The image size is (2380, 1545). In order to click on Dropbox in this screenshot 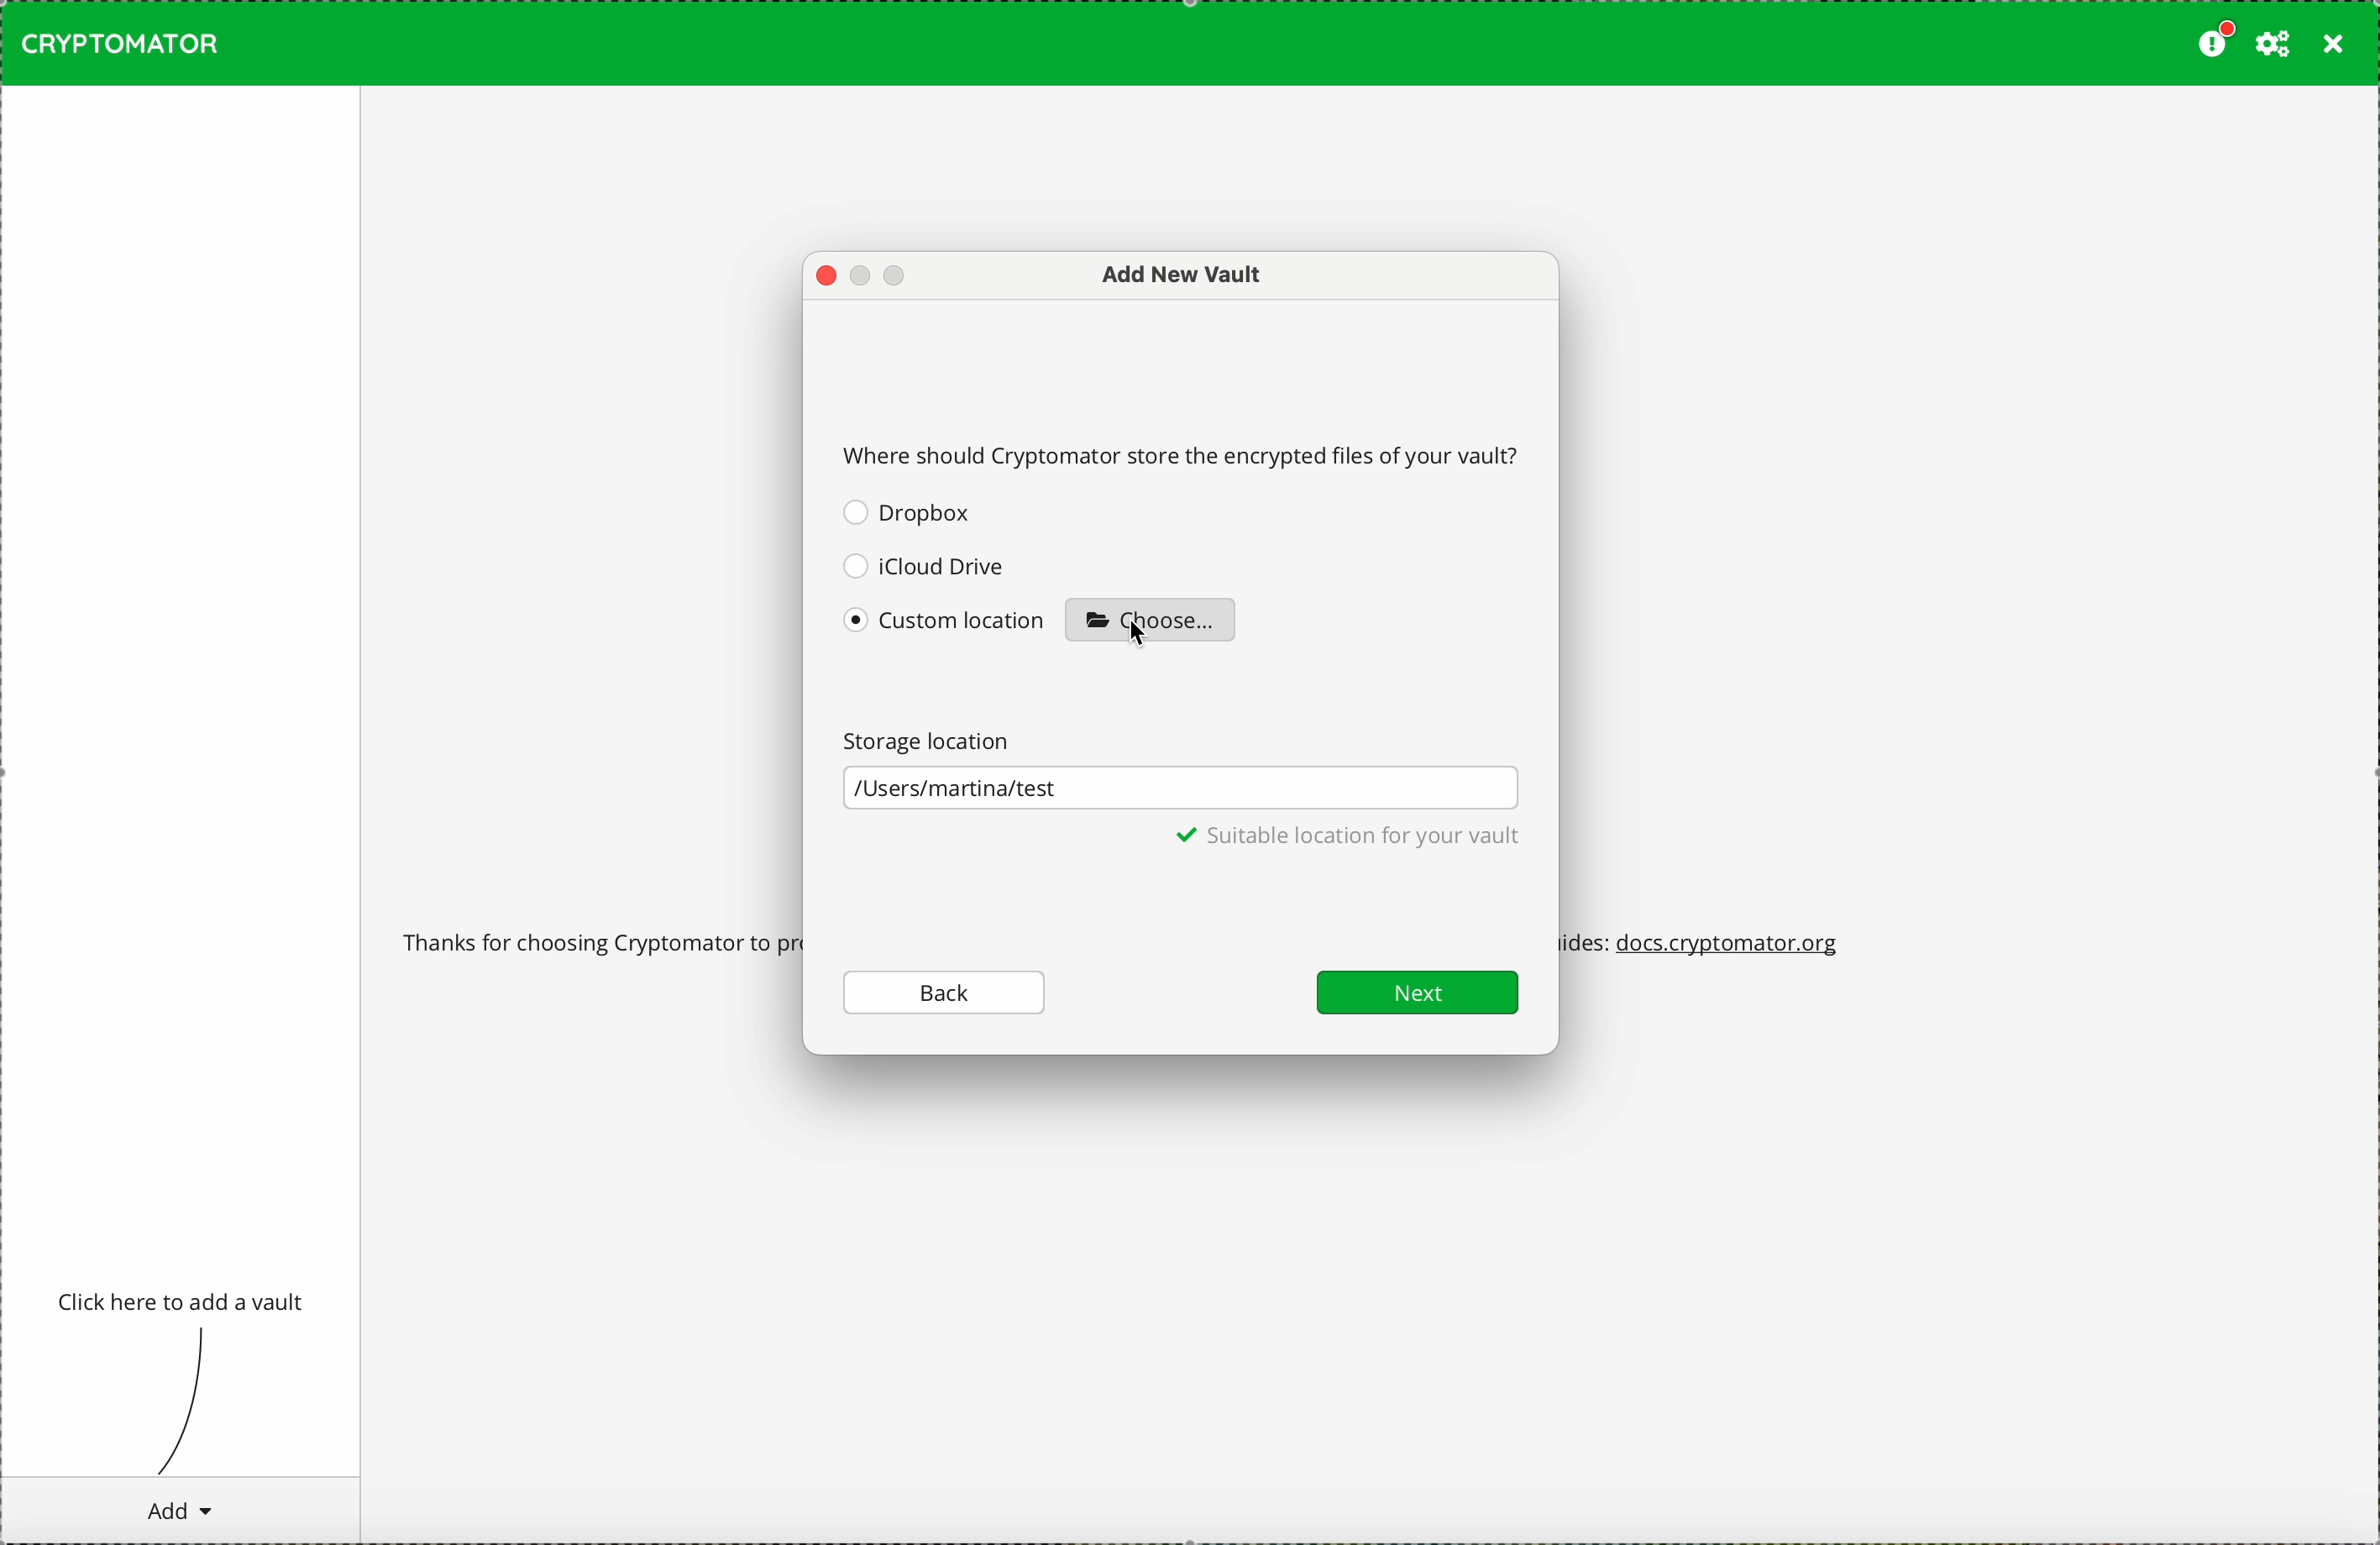, I will do `click(910, 512)`.